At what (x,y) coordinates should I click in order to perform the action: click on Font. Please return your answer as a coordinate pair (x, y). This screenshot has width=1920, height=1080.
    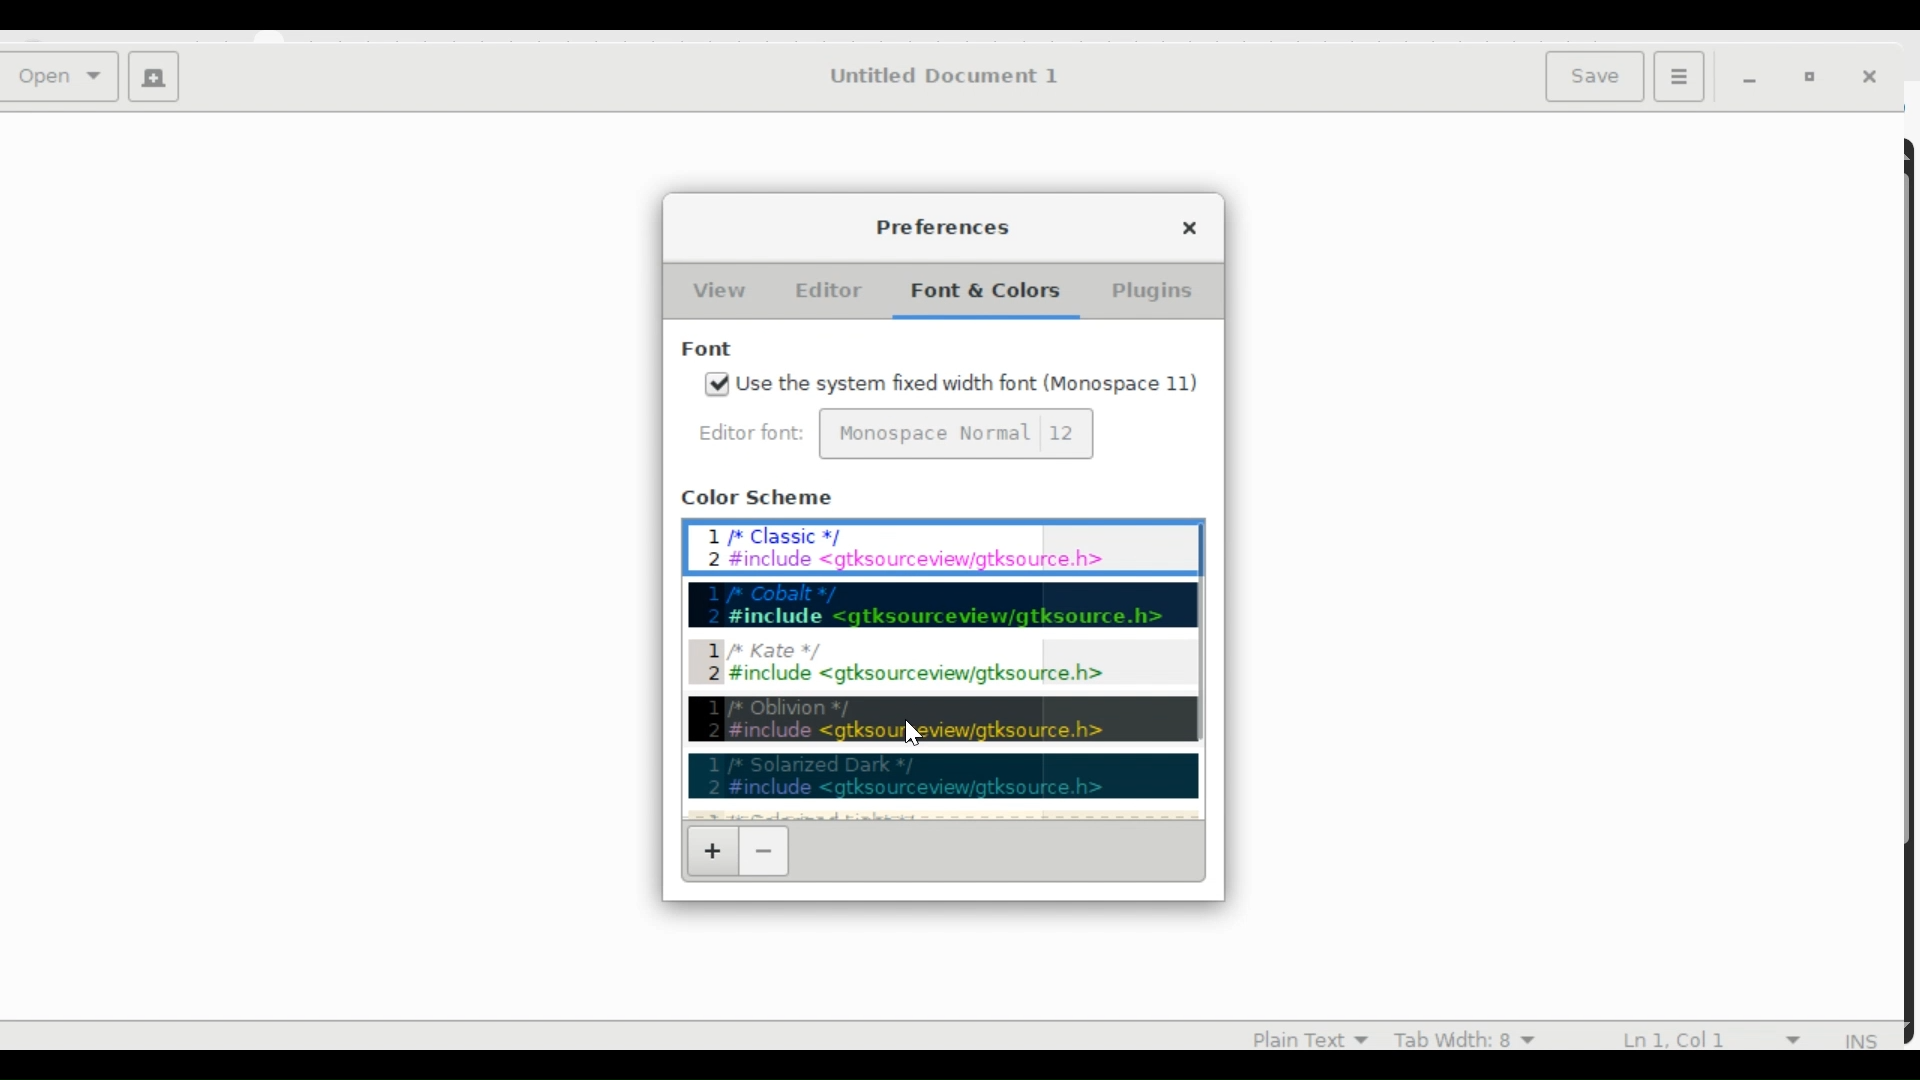
    Looking at the image, I should click on (710, 345).